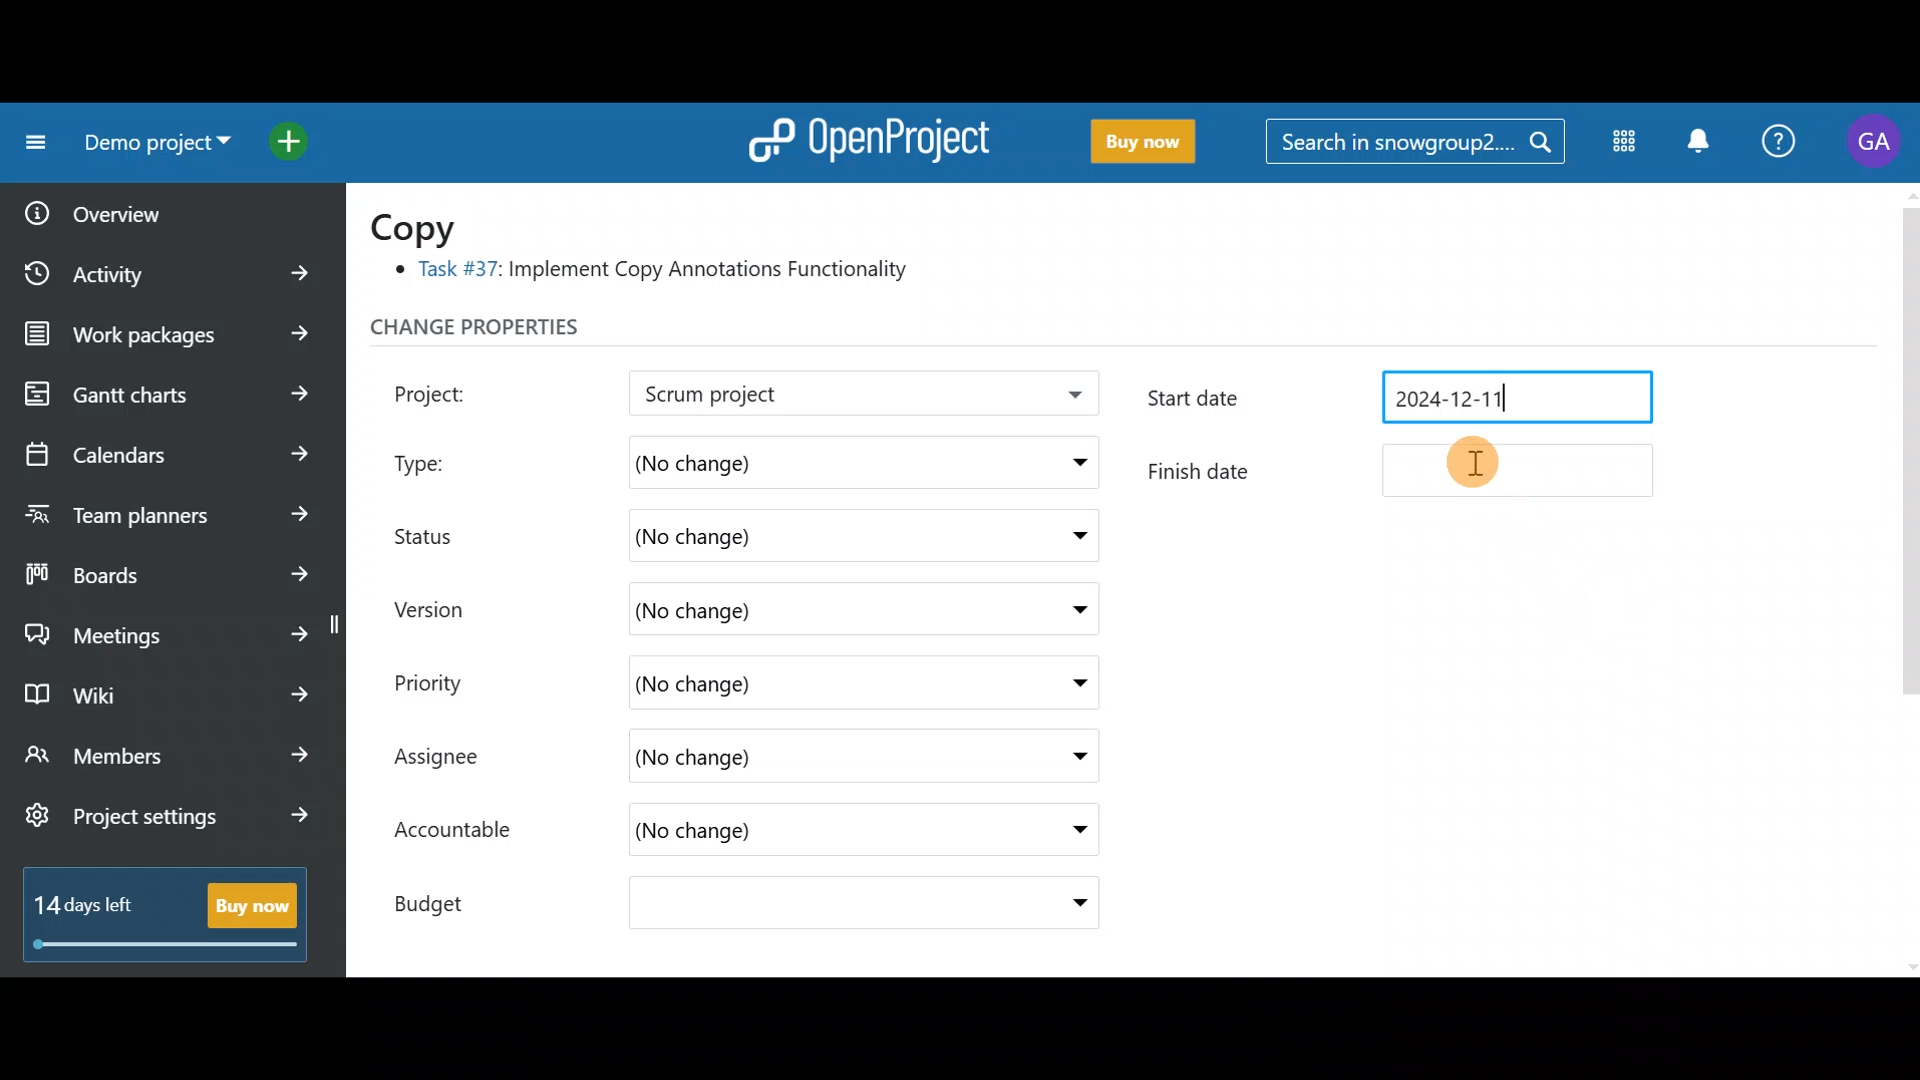 This screenshot has height=1080, width=1920. What do you see at coordinates (1420, 143) in the screenshot?
I see `Search in snowgroup?.... ` at bounding box center [1420, 143].